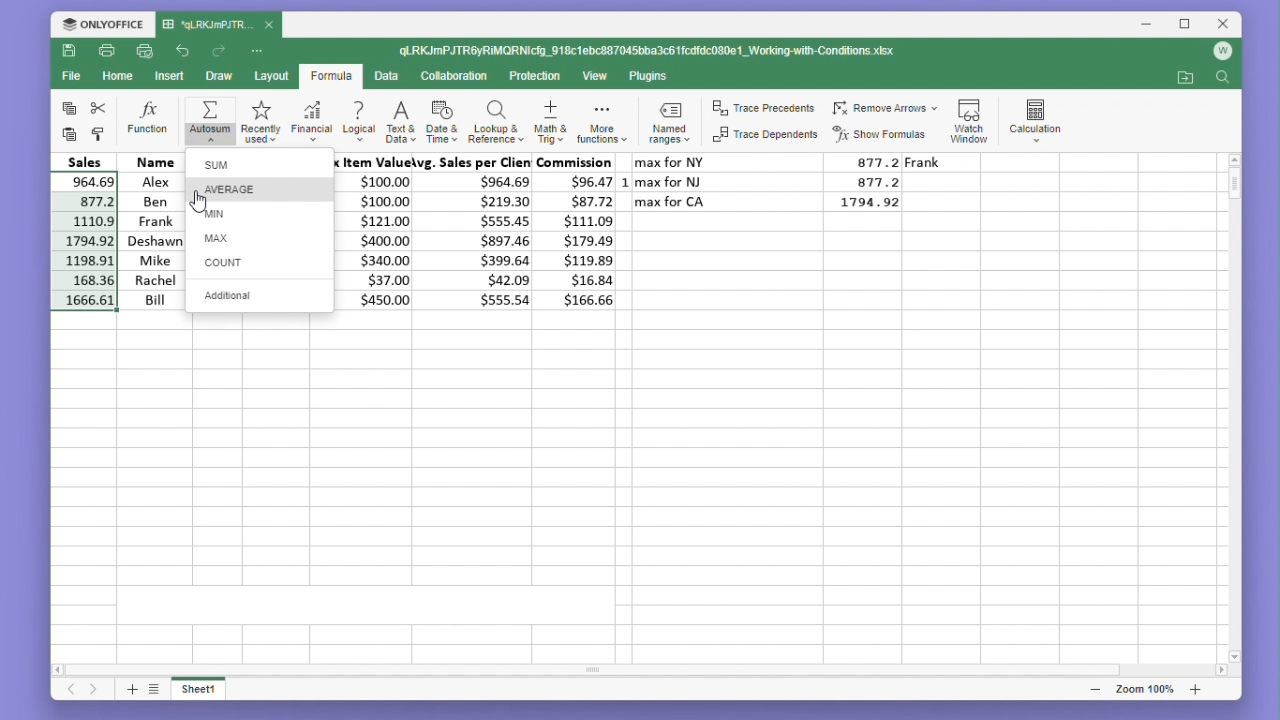  Describe the element at coordinates (1219, 56) in the screenshot. I see `Account icon` at that location.